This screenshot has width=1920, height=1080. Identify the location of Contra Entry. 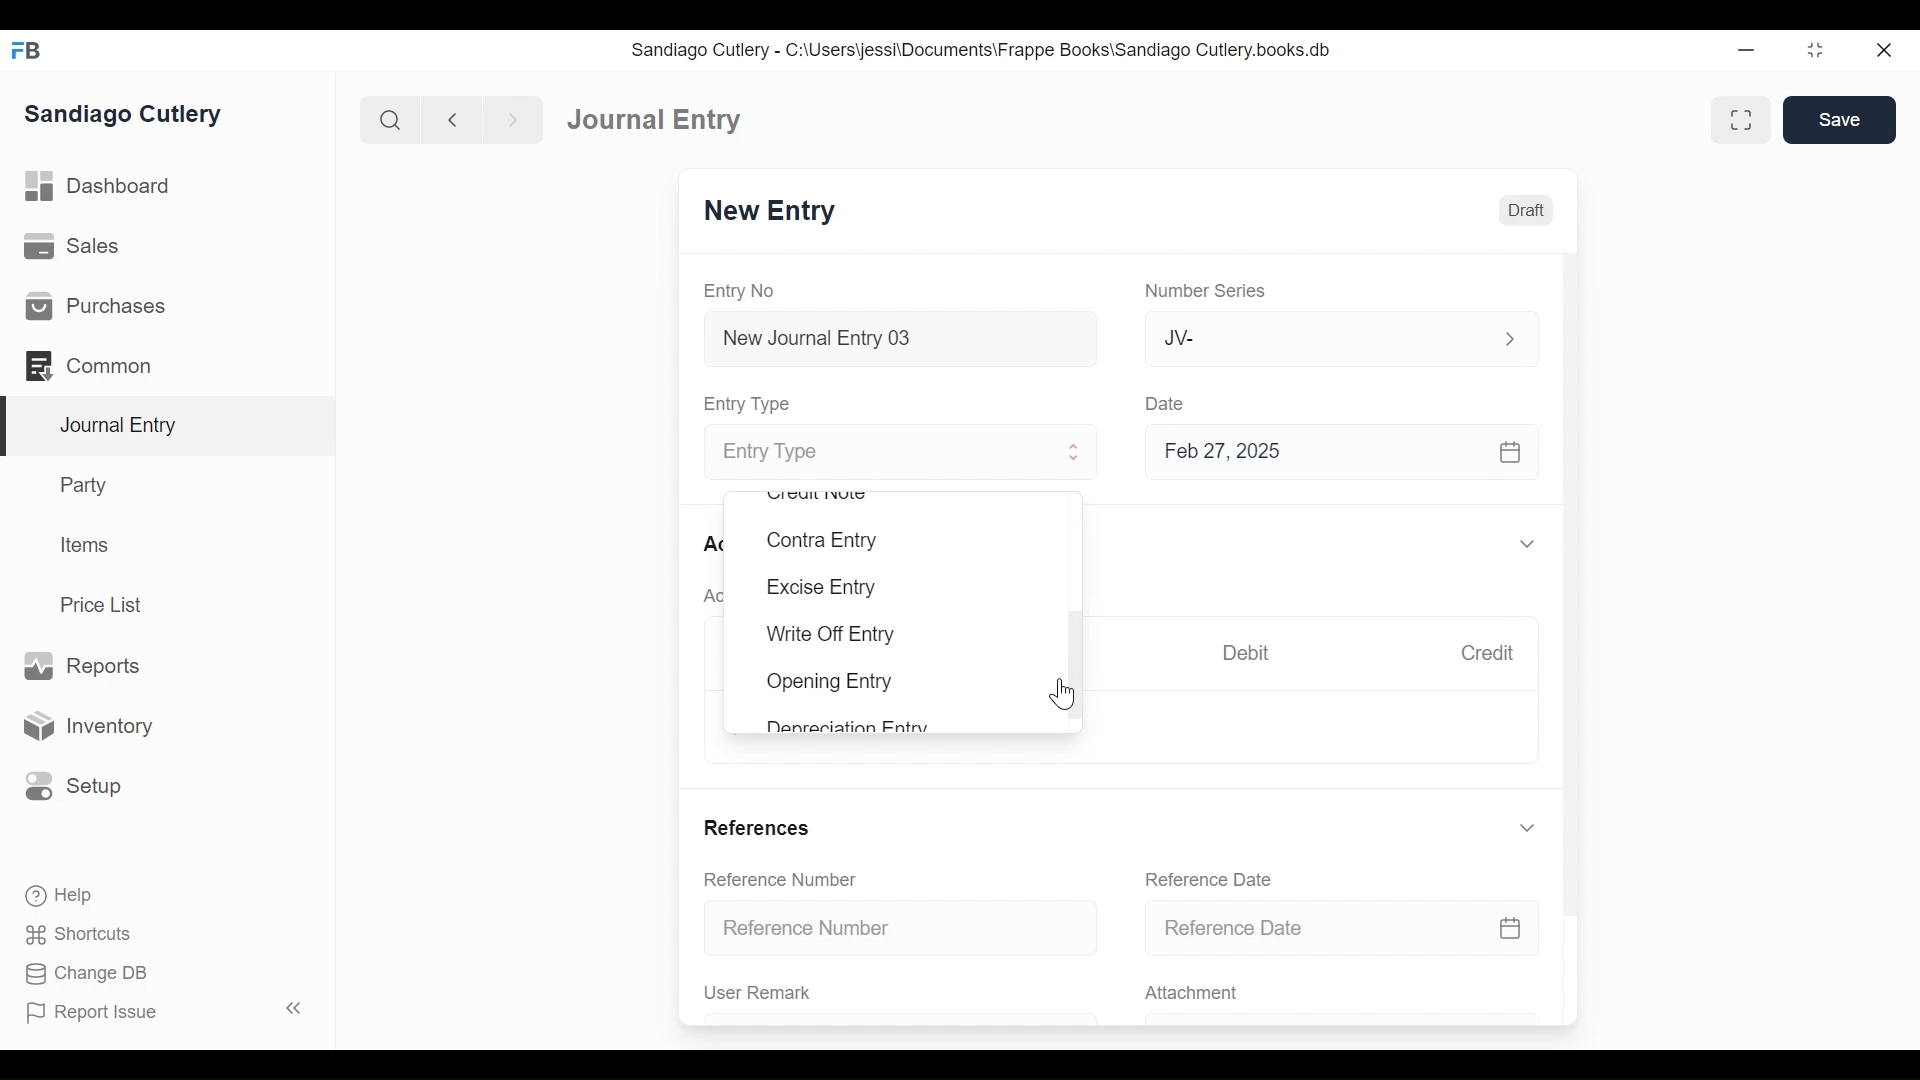
(824, 541).